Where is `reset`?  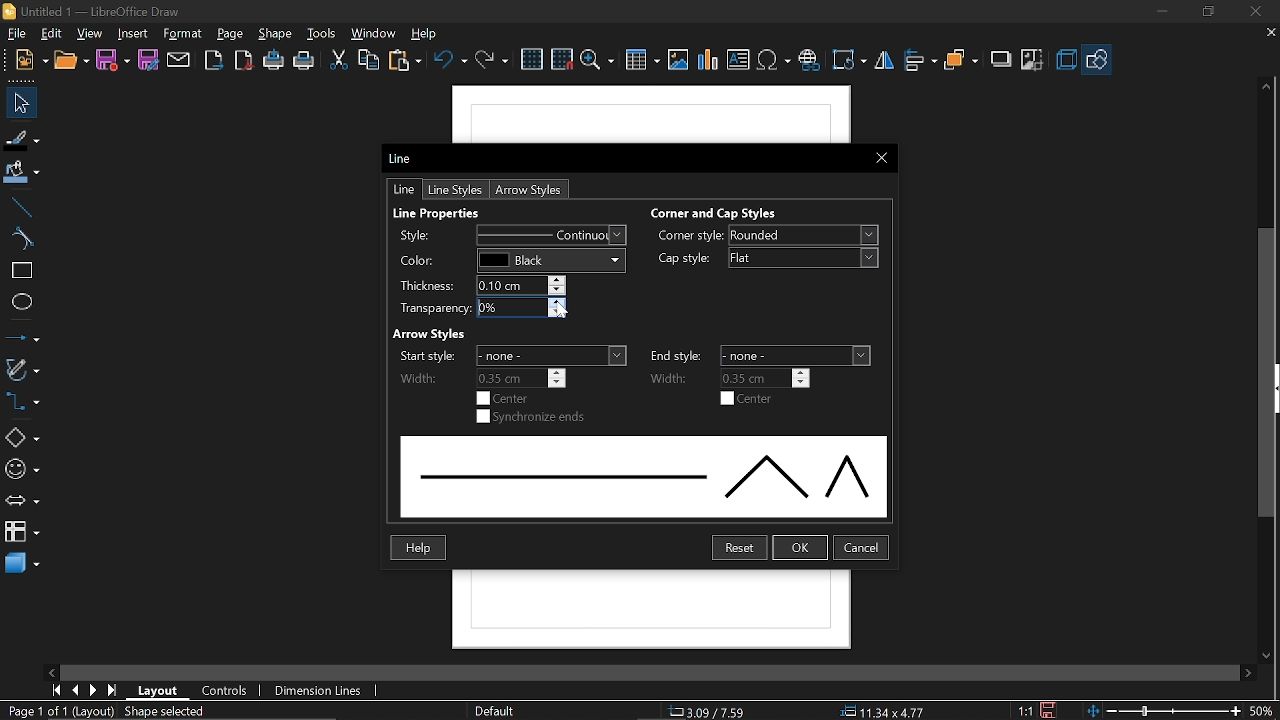 reset is located at coordinates (738, 548).